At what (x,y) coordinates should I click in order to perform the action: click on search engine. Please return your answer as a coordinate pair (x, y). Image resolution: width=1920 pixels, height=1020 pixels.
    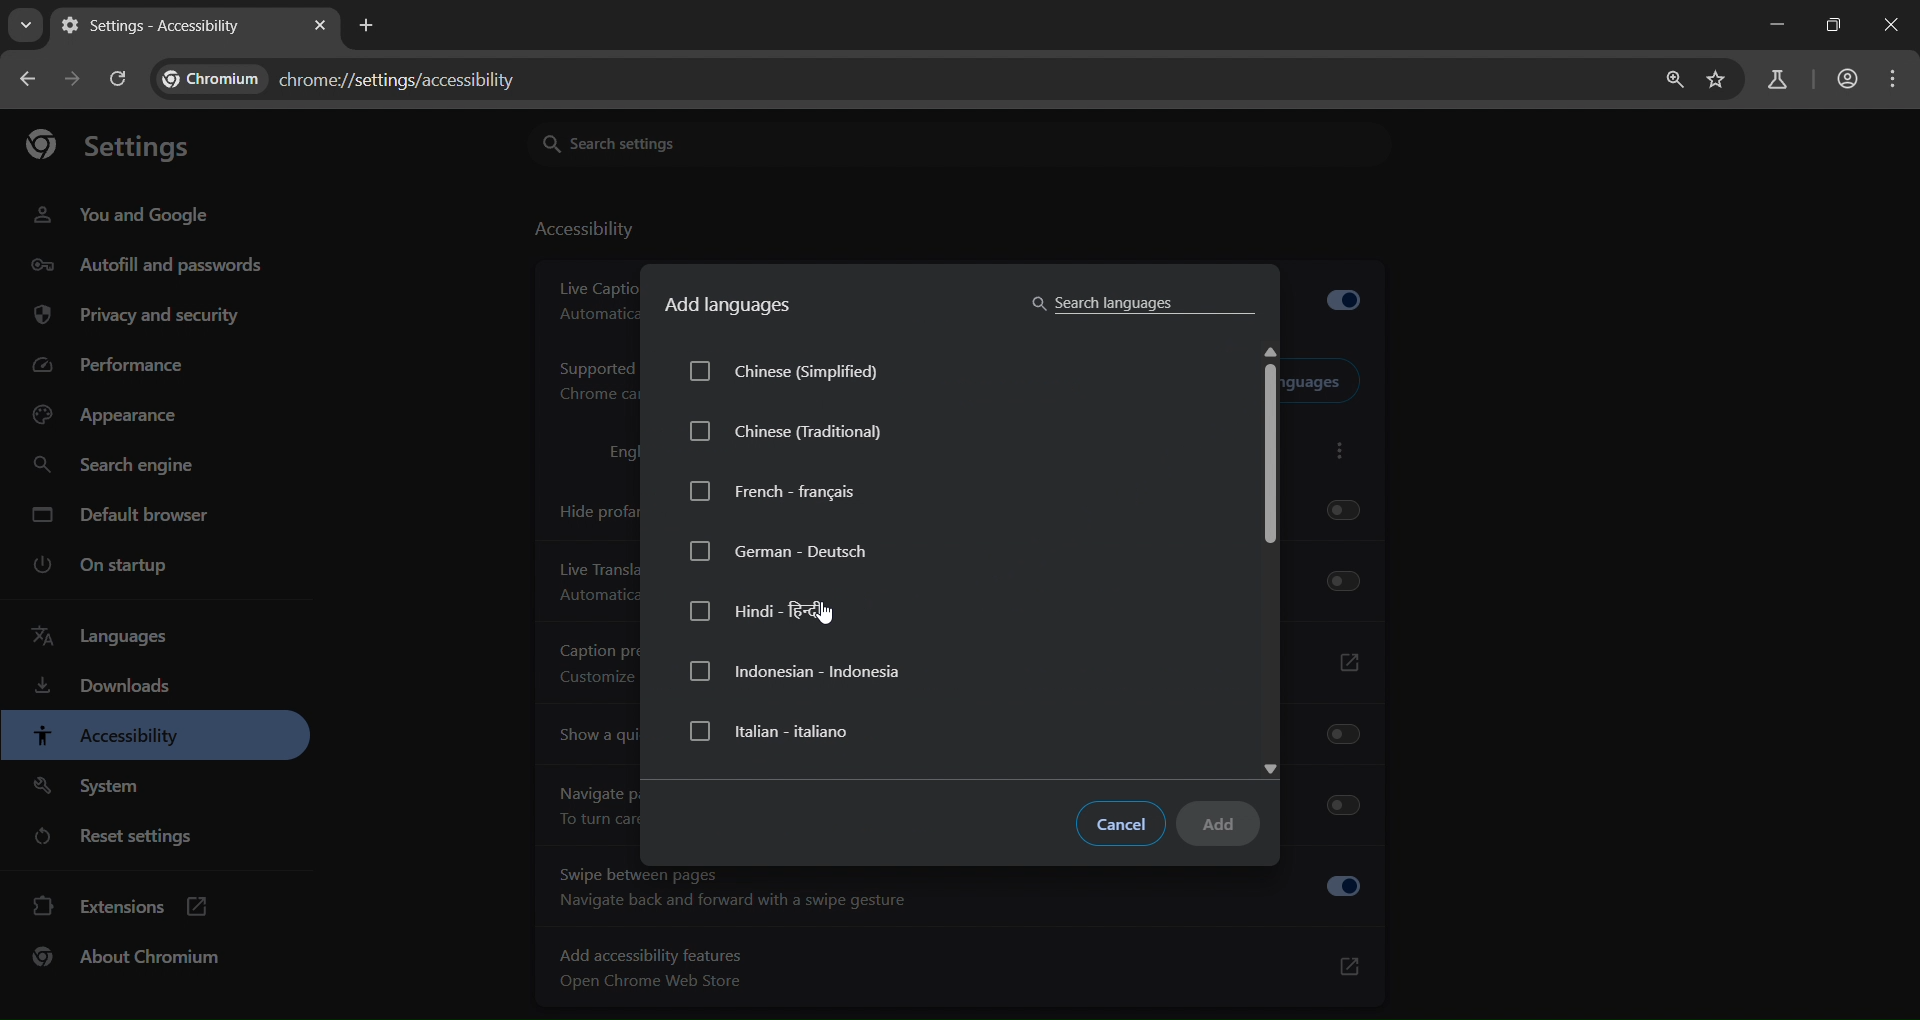
    Looking at the image, I should click on (115, 468).